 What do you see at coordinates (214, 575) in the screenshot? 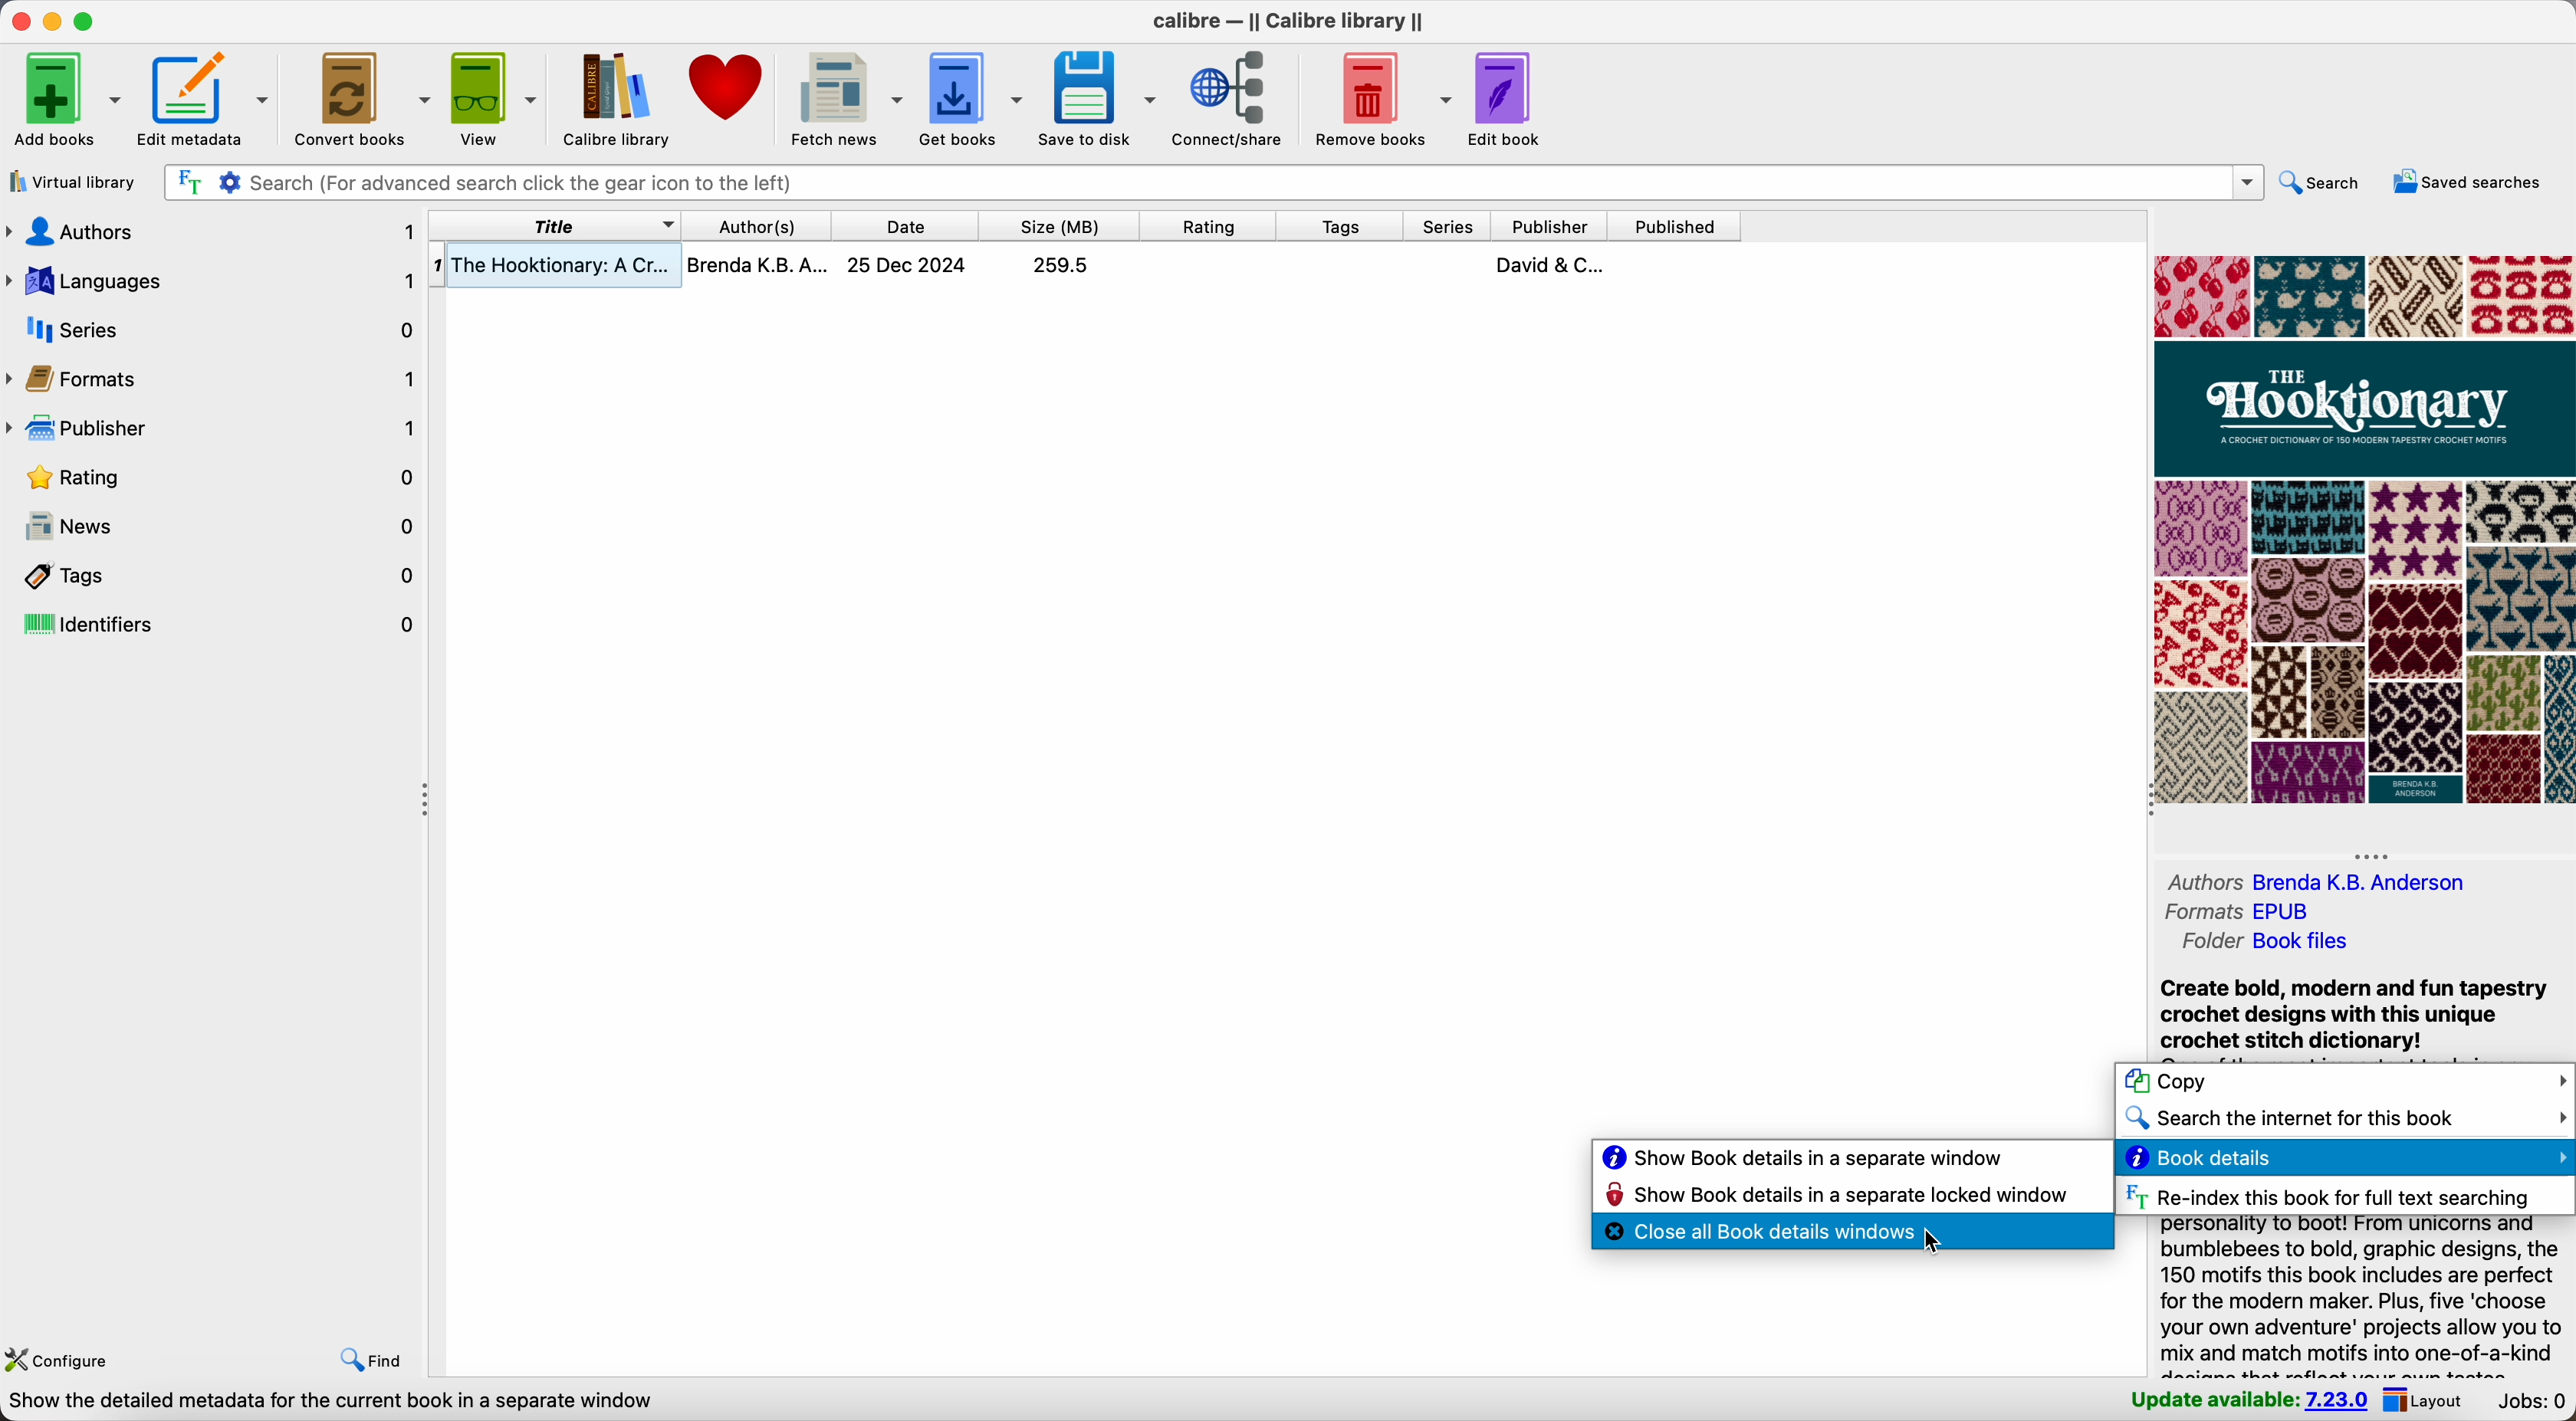
I see `tags` at bounding box center [214, 575].